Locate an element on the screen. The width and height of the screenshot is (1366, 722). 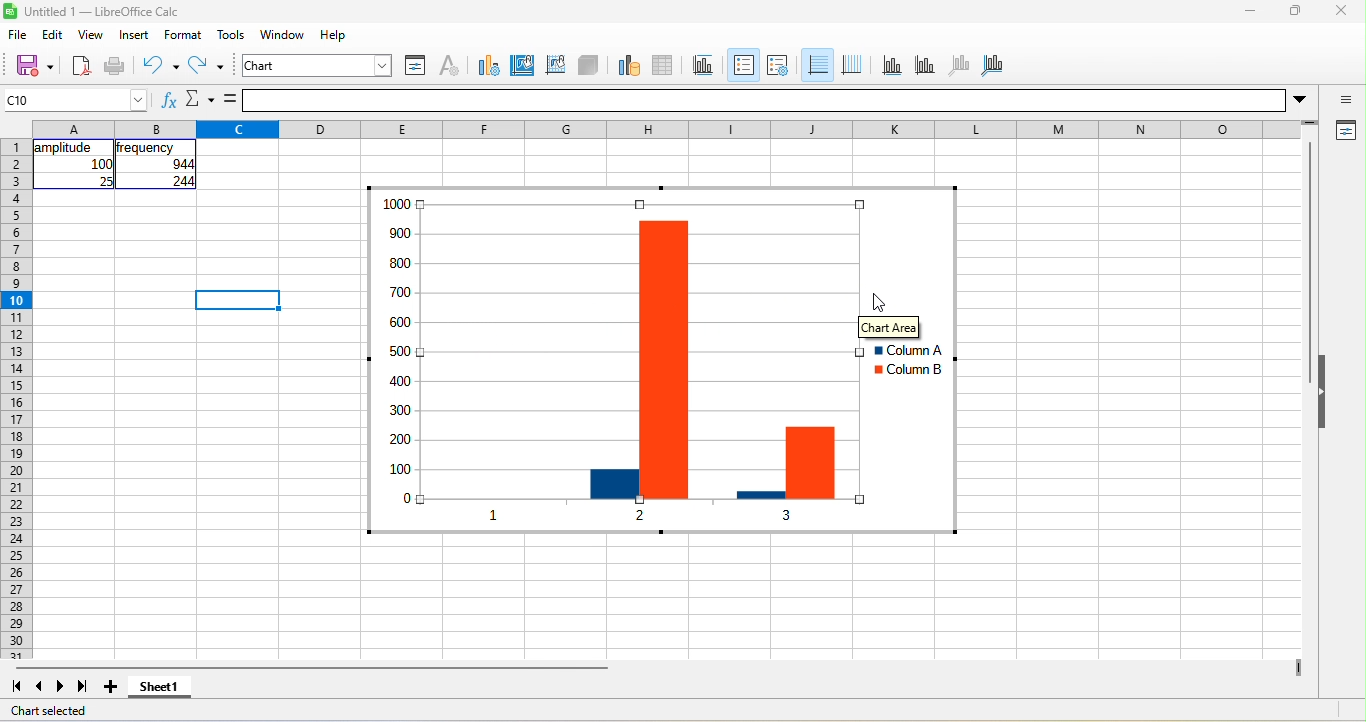
next sheet is located at coordinates (64, 686).